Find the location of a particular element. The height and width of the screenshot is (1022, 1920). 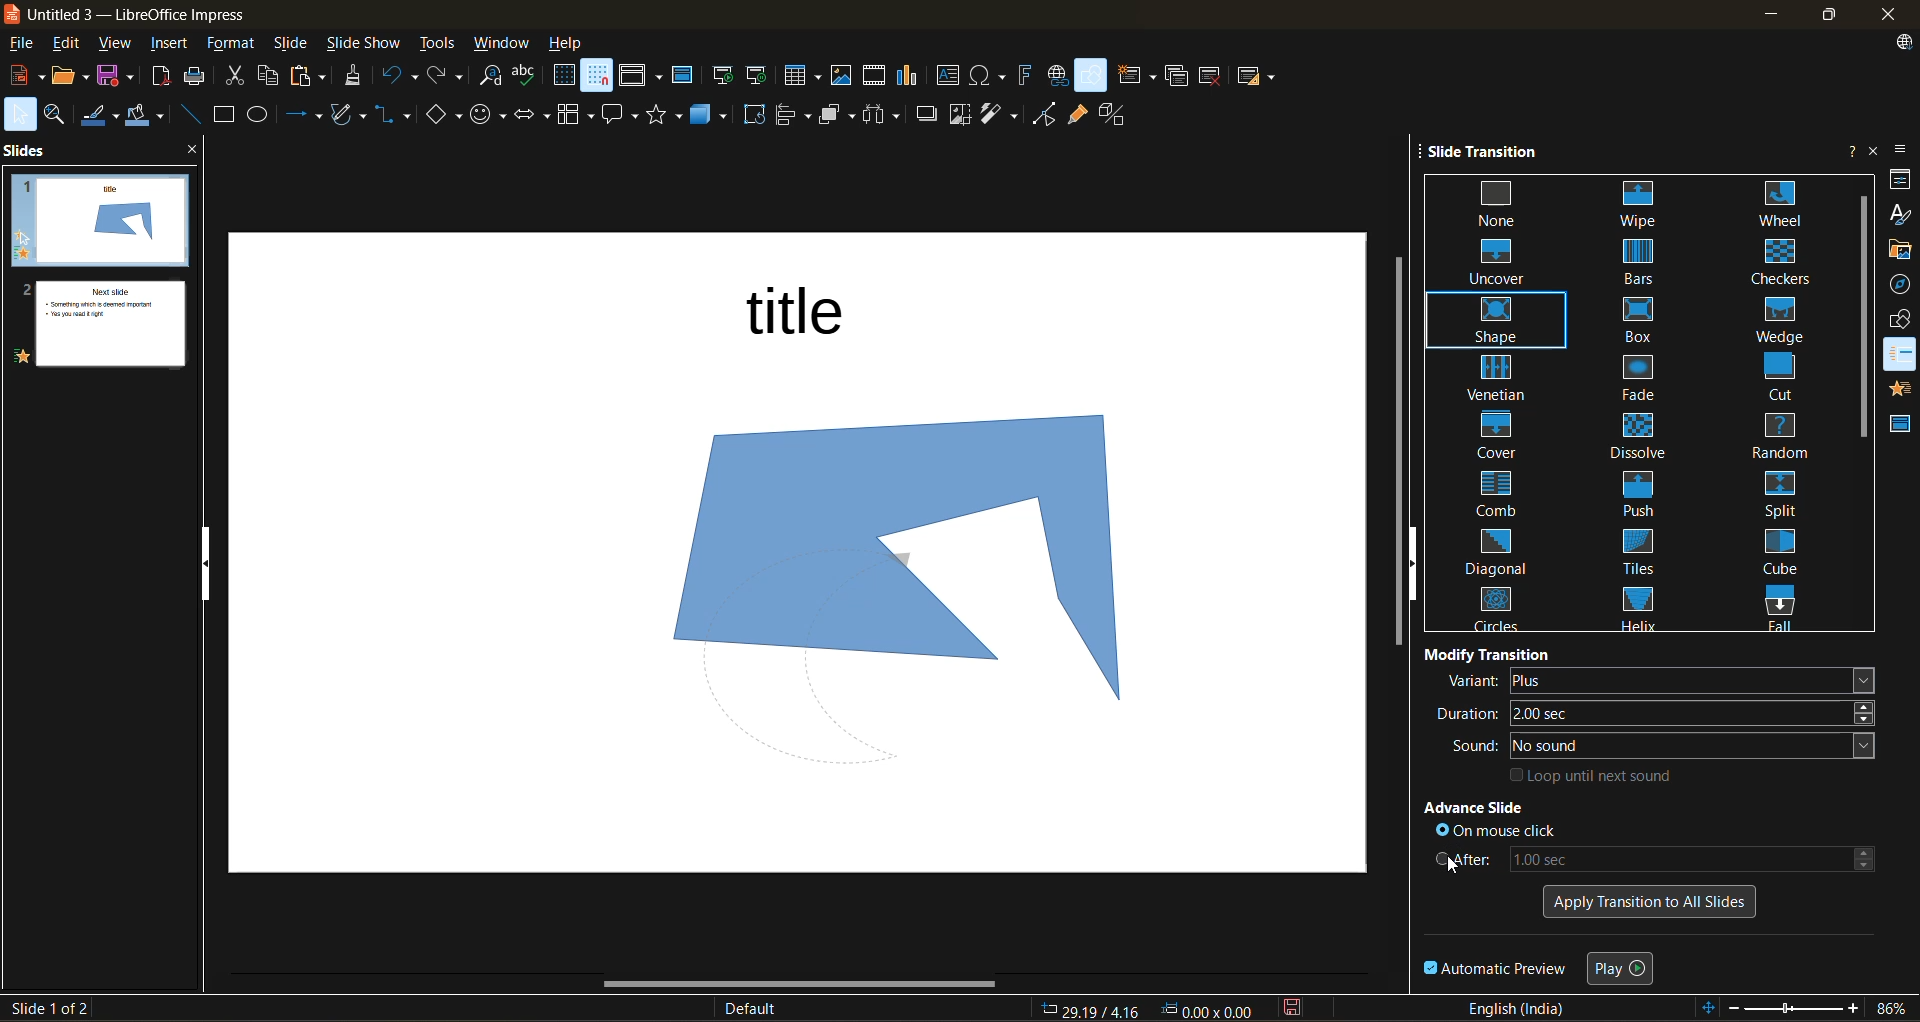

duration is located at coordinates (1660, 713).